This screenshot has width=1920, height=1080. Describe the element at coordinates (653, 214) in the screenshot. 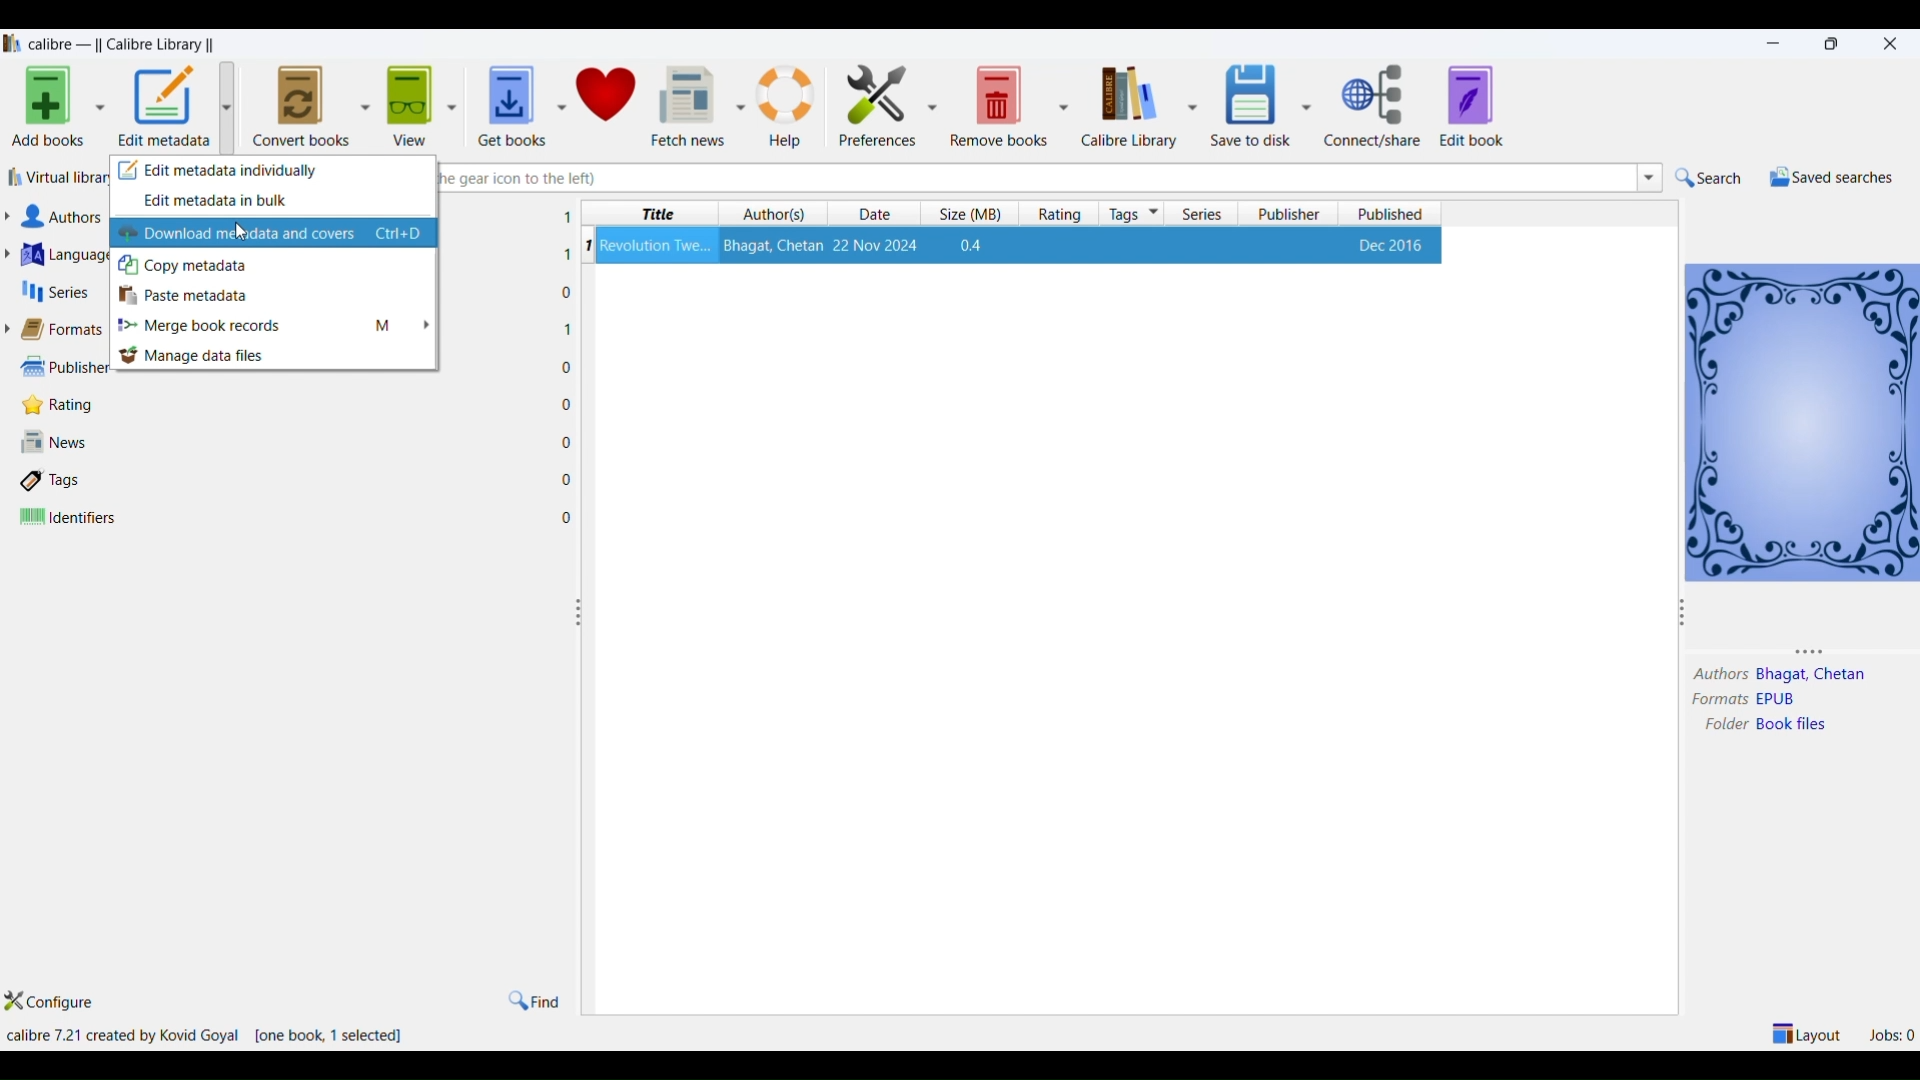

I see `title` at that location.